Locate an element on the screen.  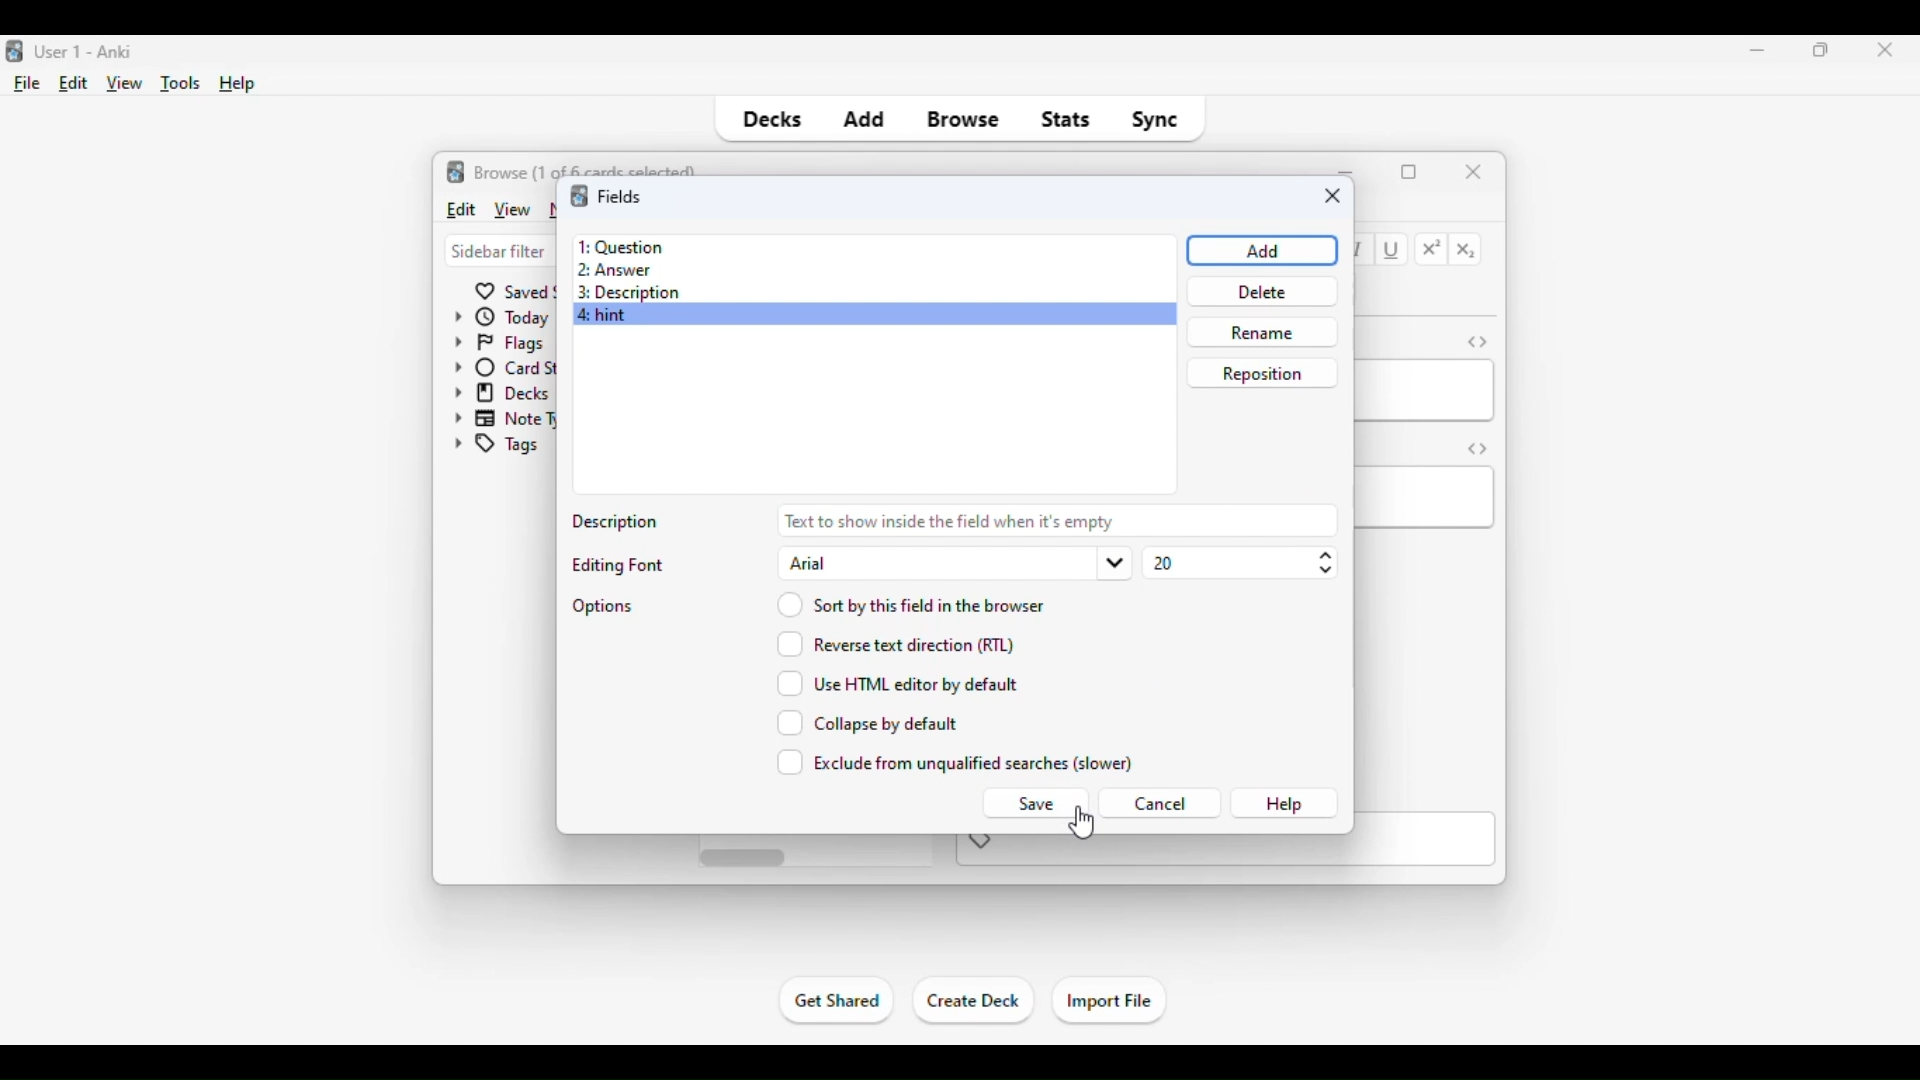
import file is located at coordinates (1108, 1002).